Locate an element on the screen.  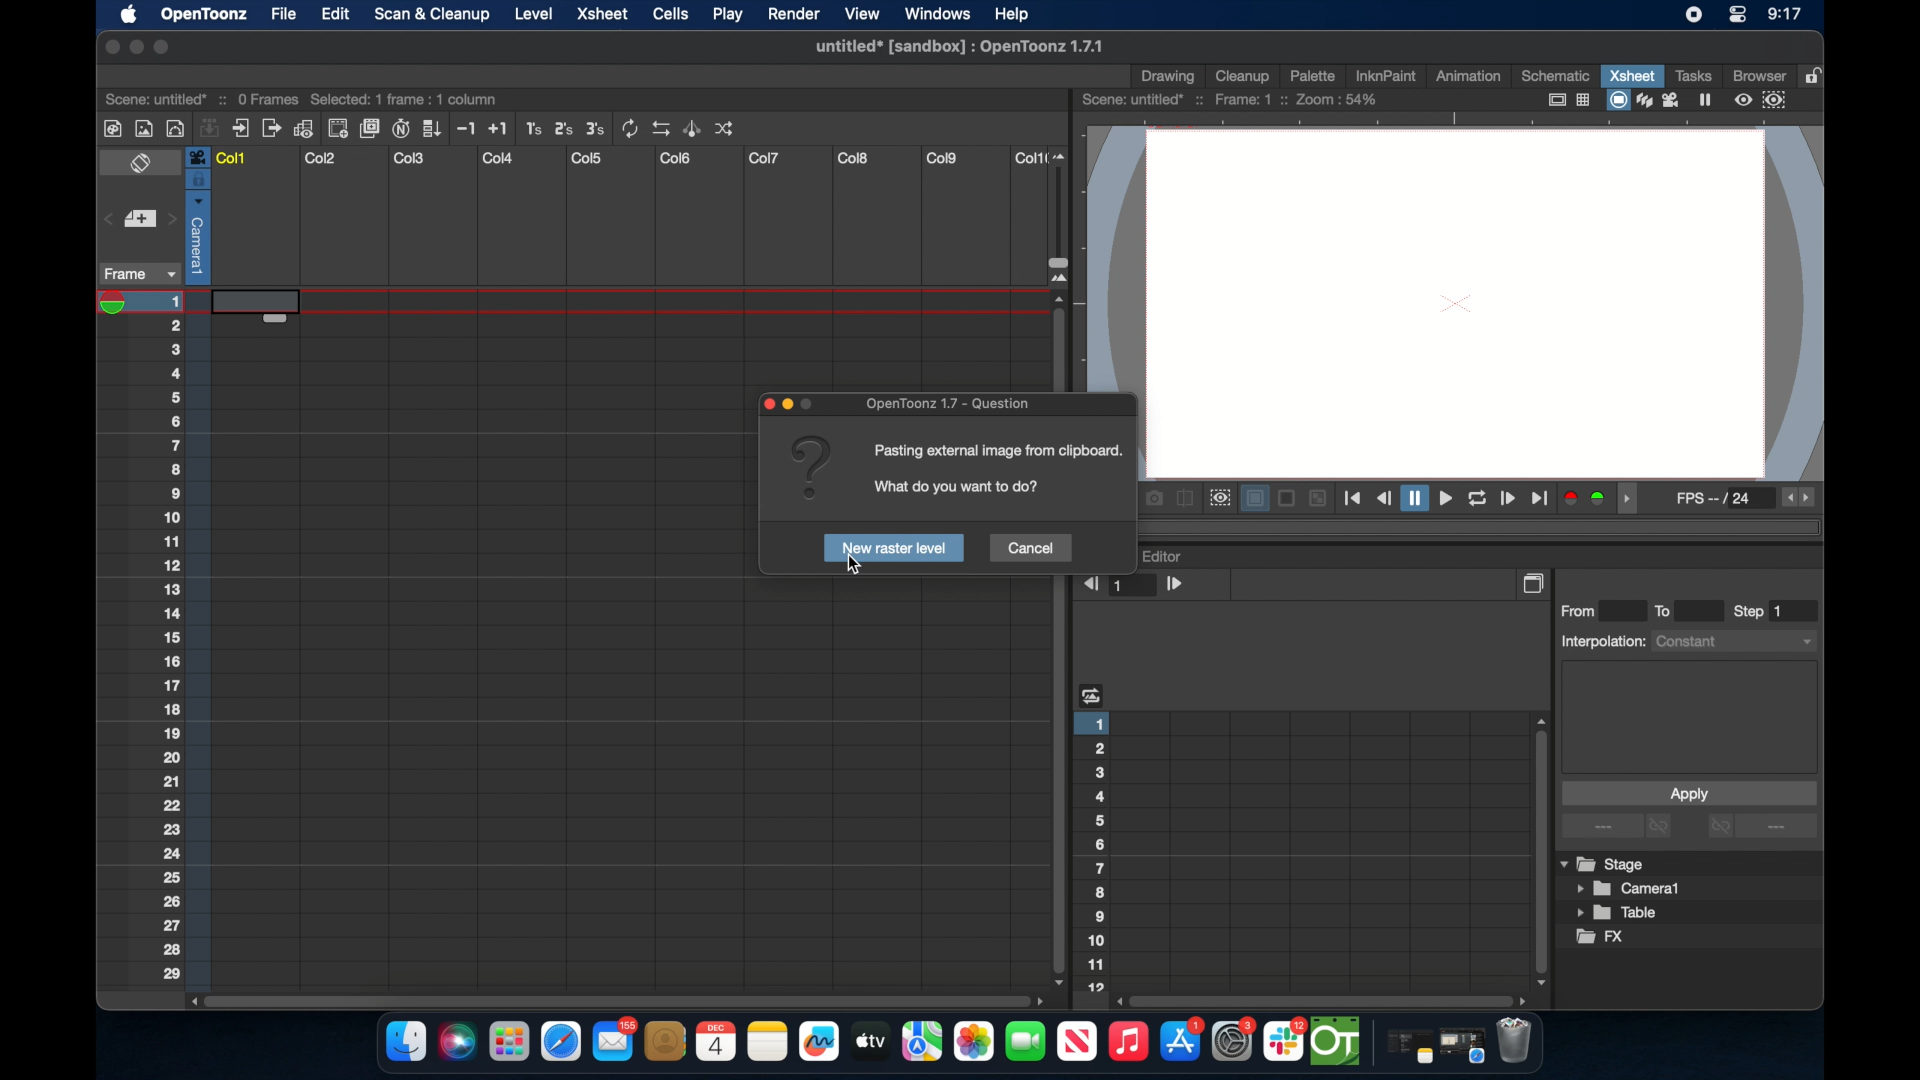
apply is located at coordinates (1688, 793).